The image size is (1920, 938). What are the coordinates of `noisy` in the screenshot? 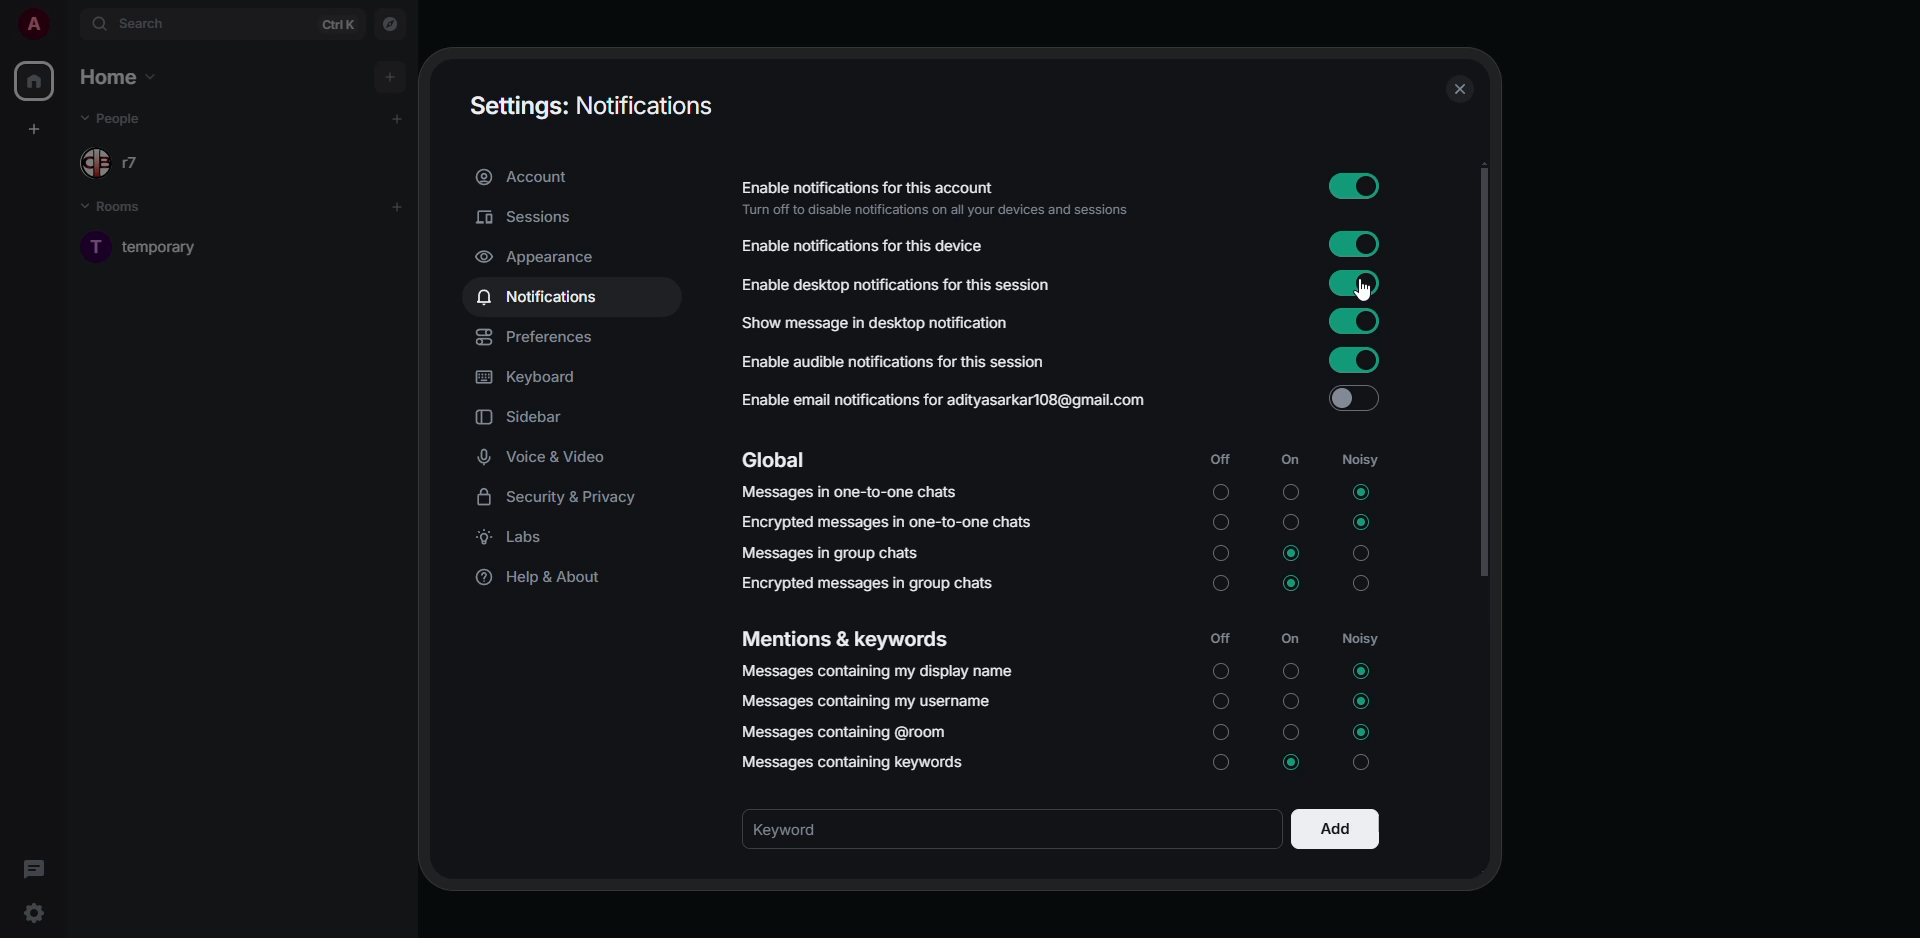 It's located at (1360, 587).